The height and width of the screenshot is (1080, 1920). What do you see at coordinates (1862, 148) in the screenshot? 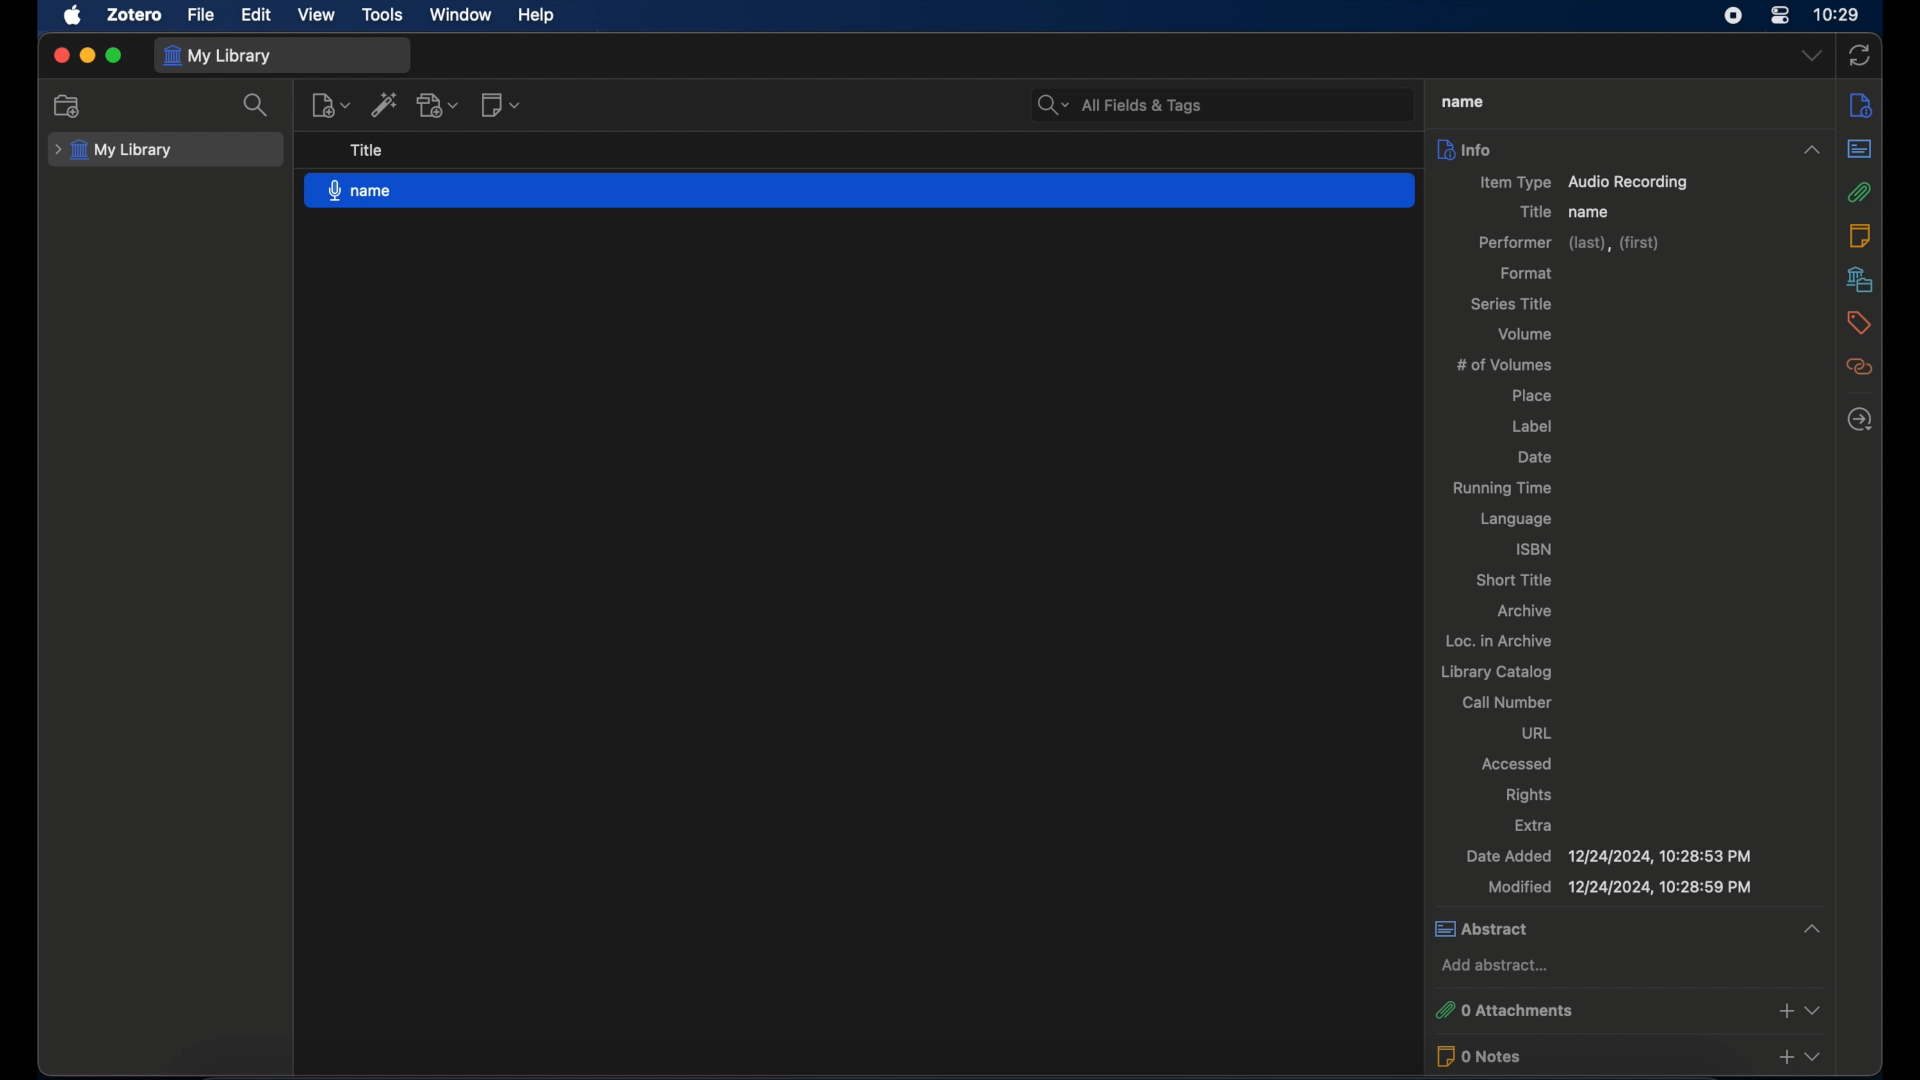
I see `abstract` at bounding box center [1862, 148].